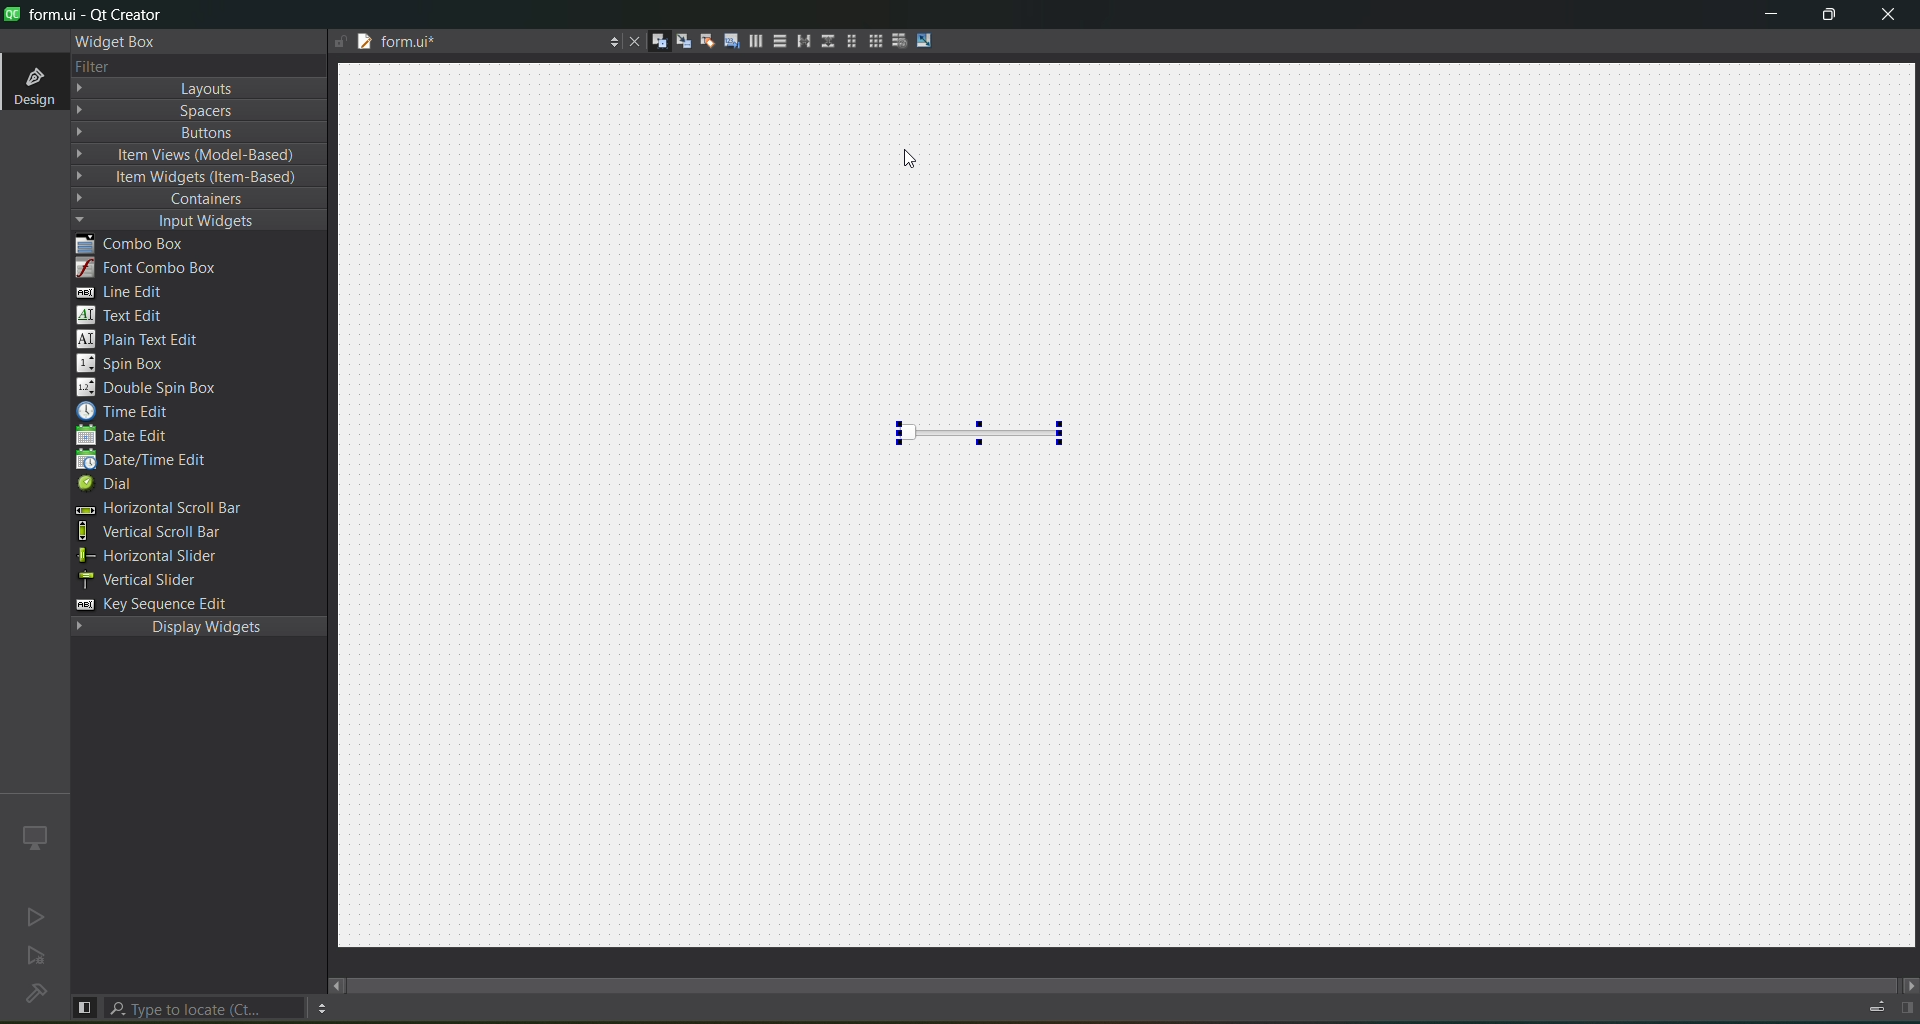  What do you see at coordinates (180, 220) in the screenshot?
I see `input widgets` at bounding box center [180, 220].